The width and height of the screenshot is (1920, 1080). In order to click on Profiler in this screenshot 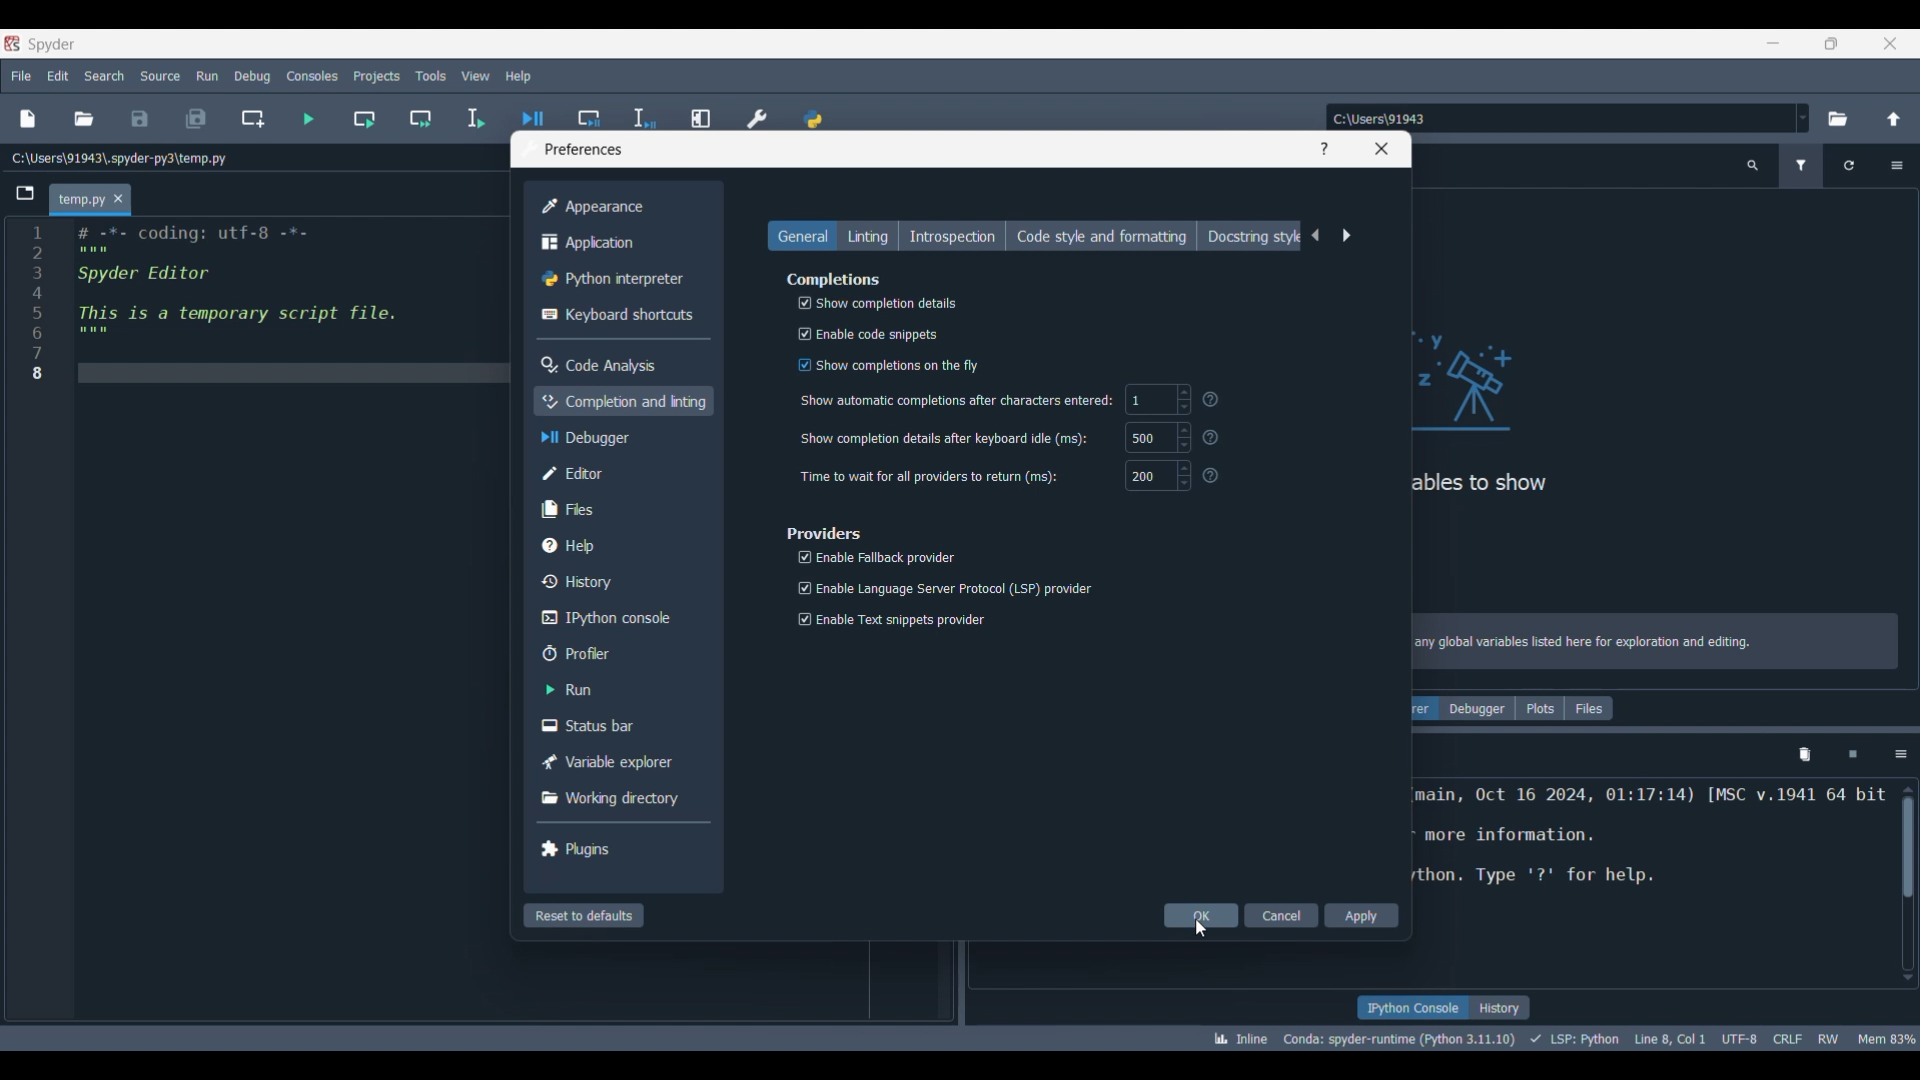, I will do `click(620, 653)`.